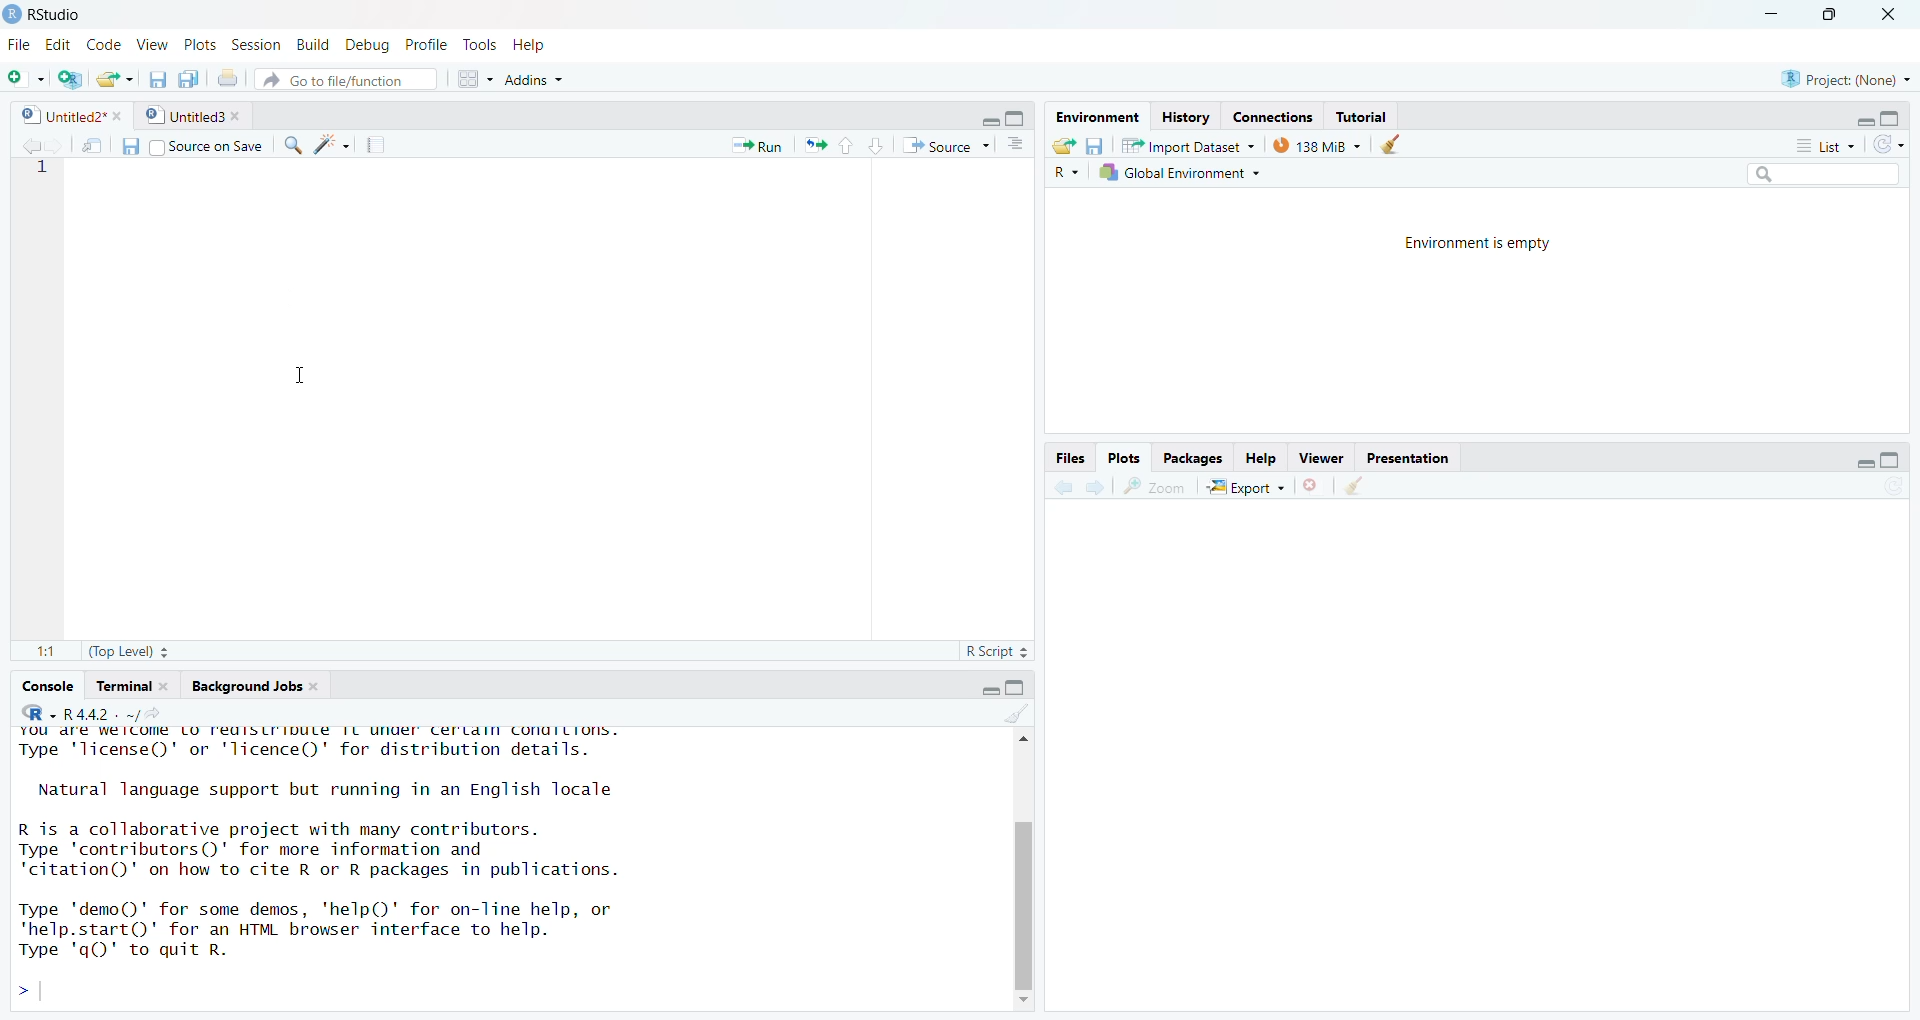  Describe the element at coordinates (1029, 868) in the screenshot. I see `Scroll bar` at that location.